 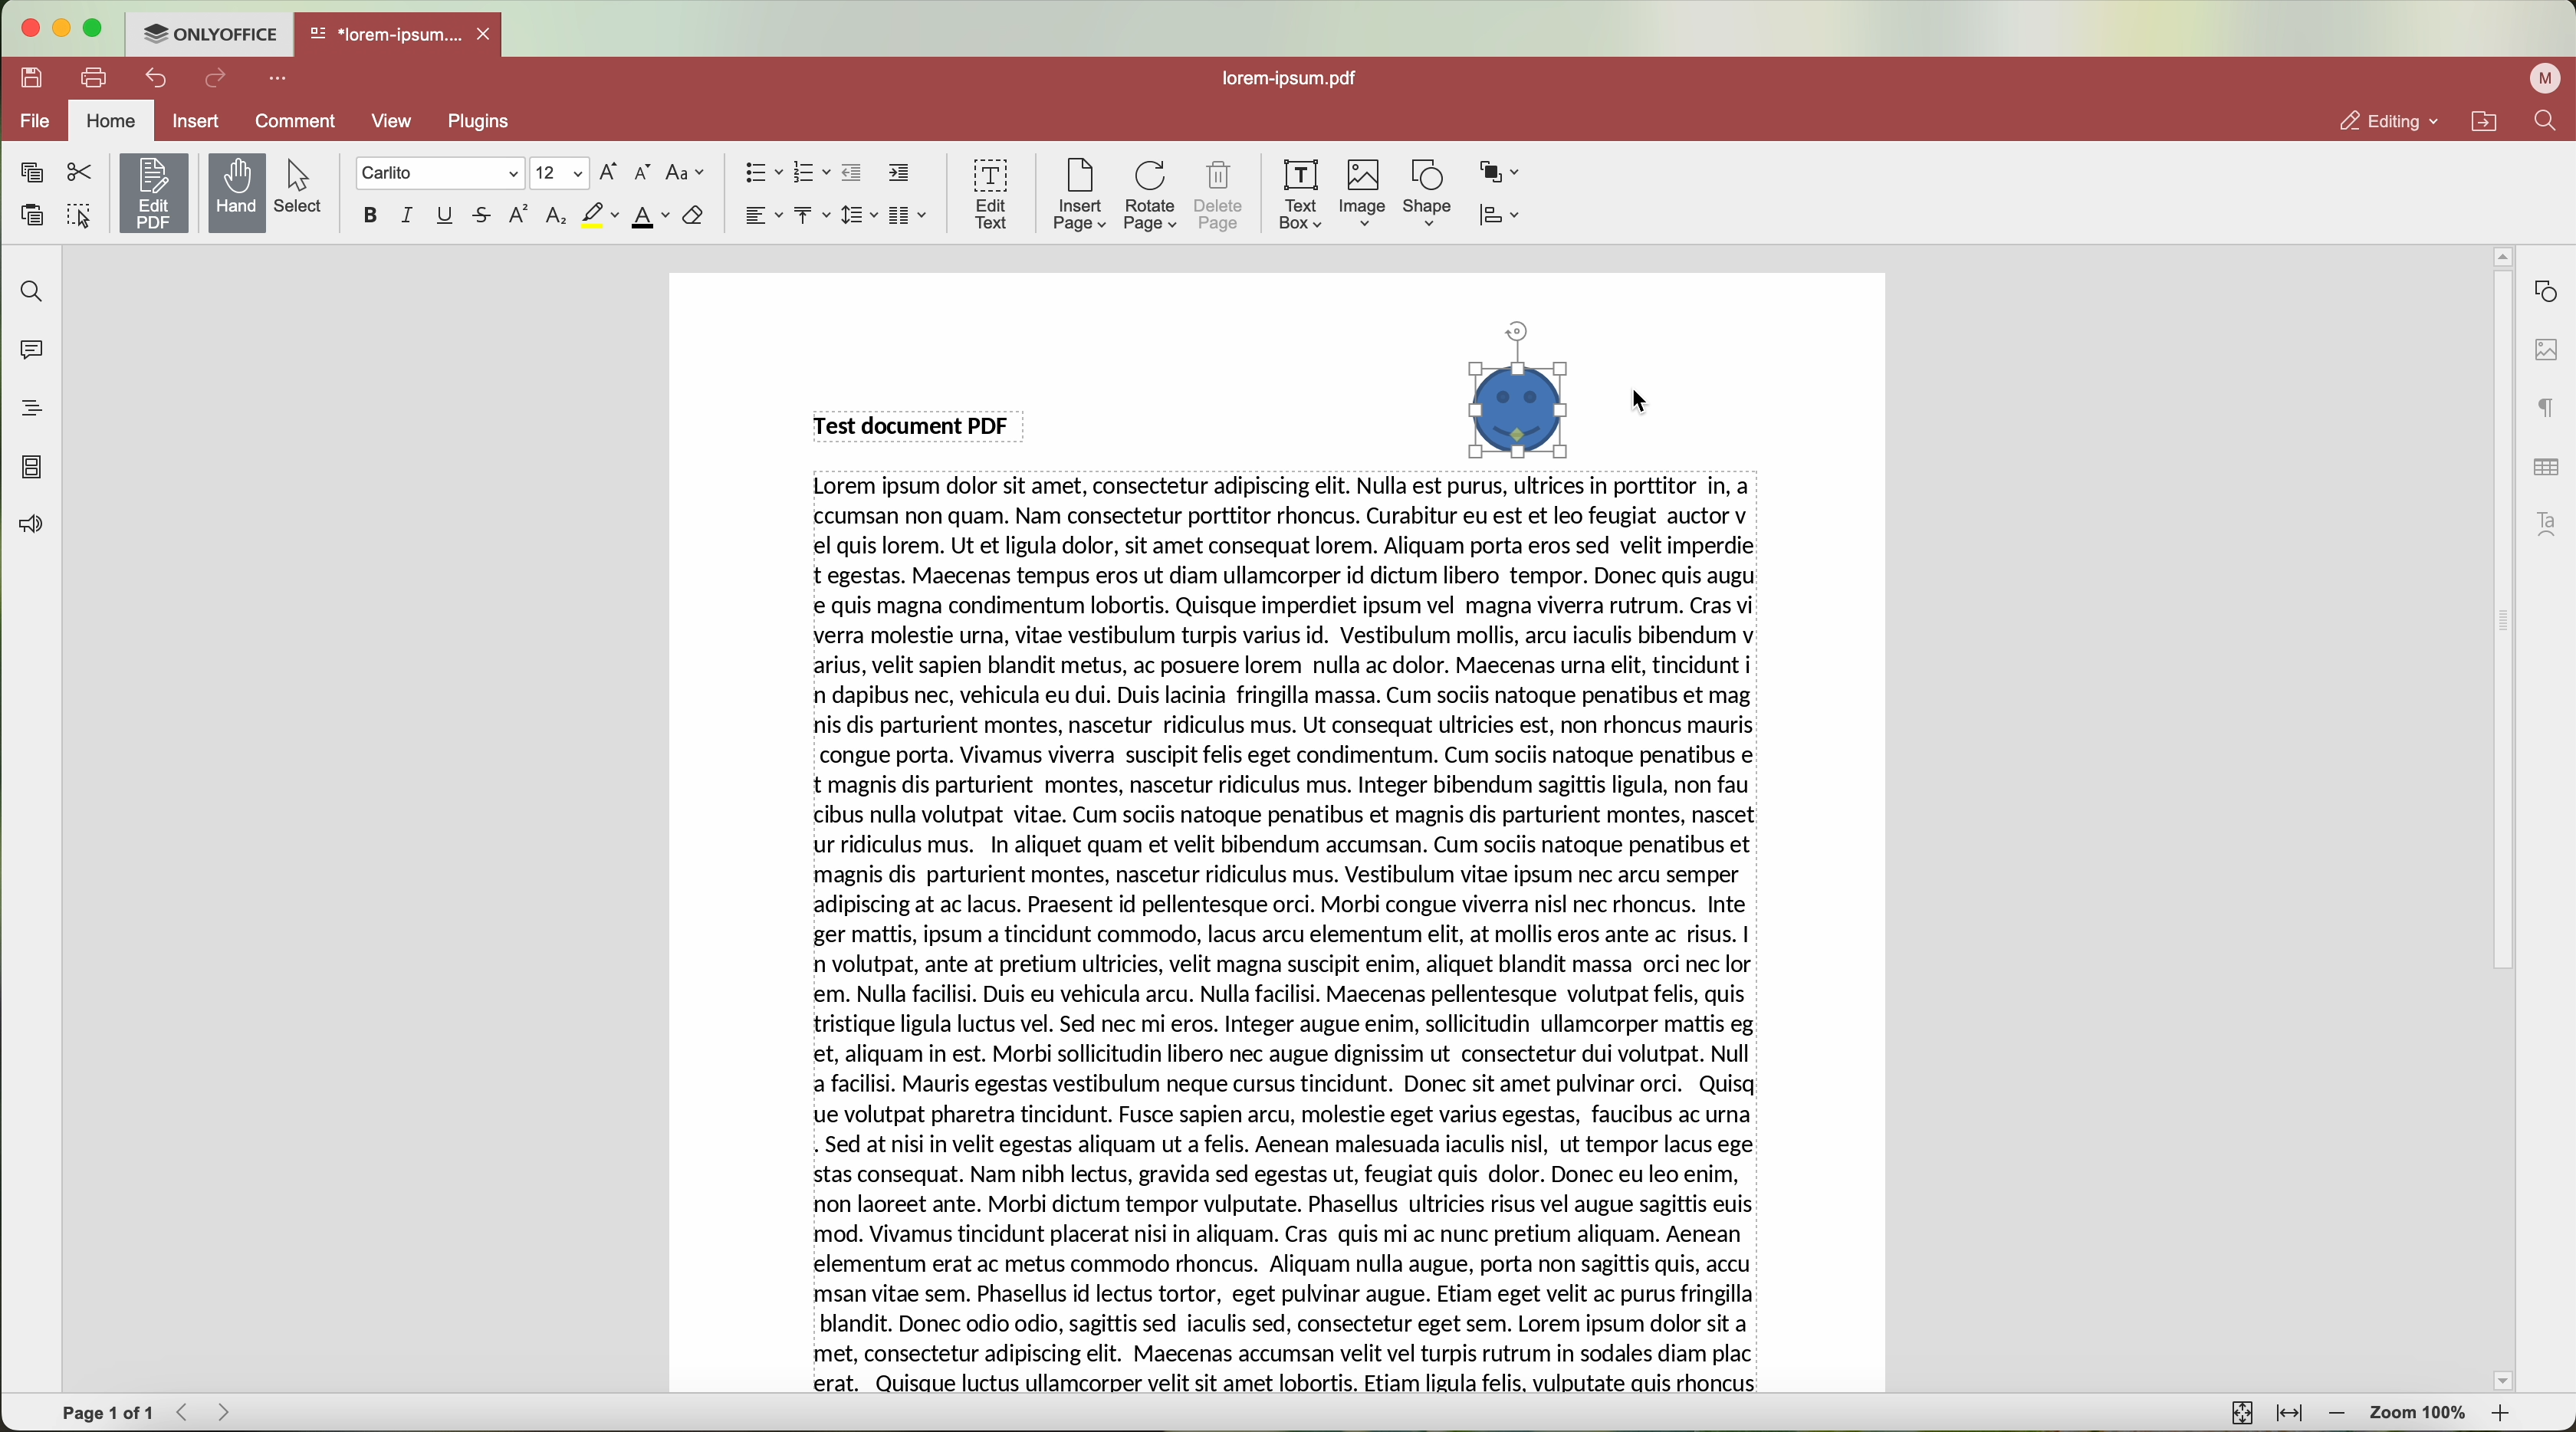 I want to click on superscript, so click(x=517, y=216).